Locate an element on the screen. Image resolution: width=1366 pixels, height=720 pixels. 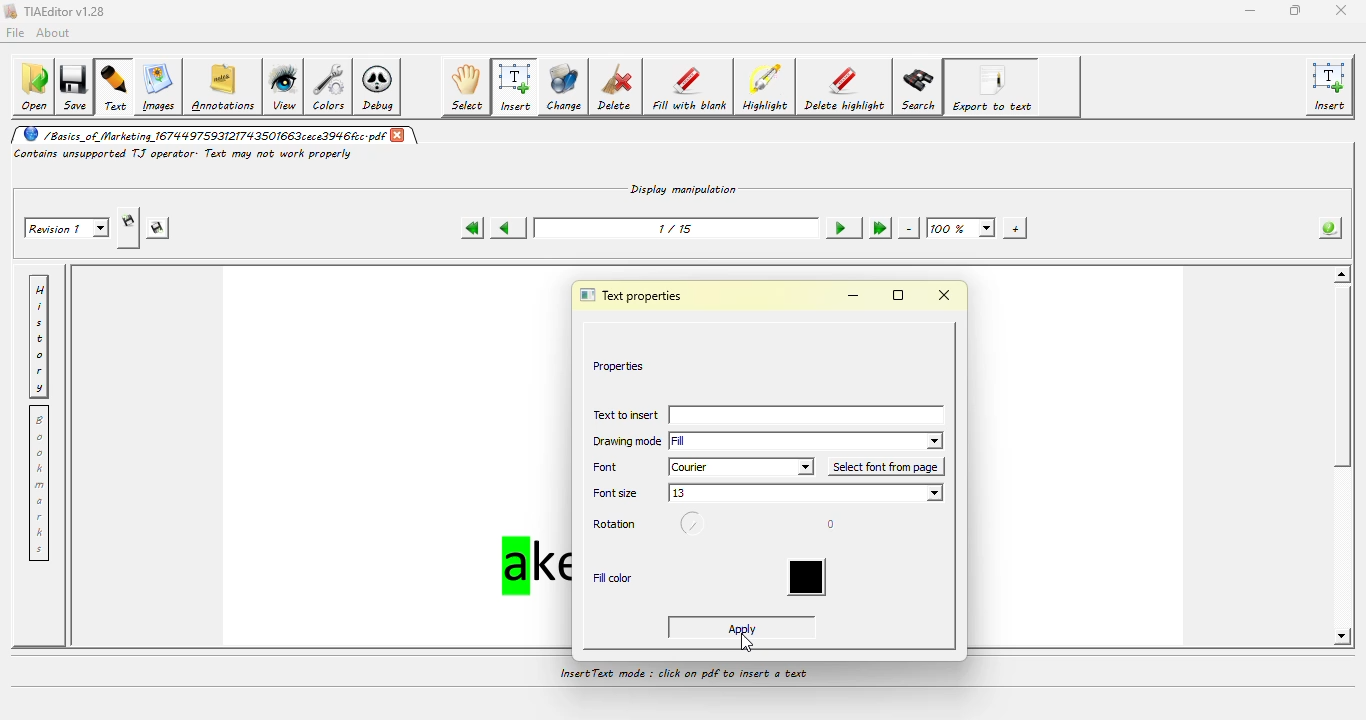
view is located at coordinates (286, 86).